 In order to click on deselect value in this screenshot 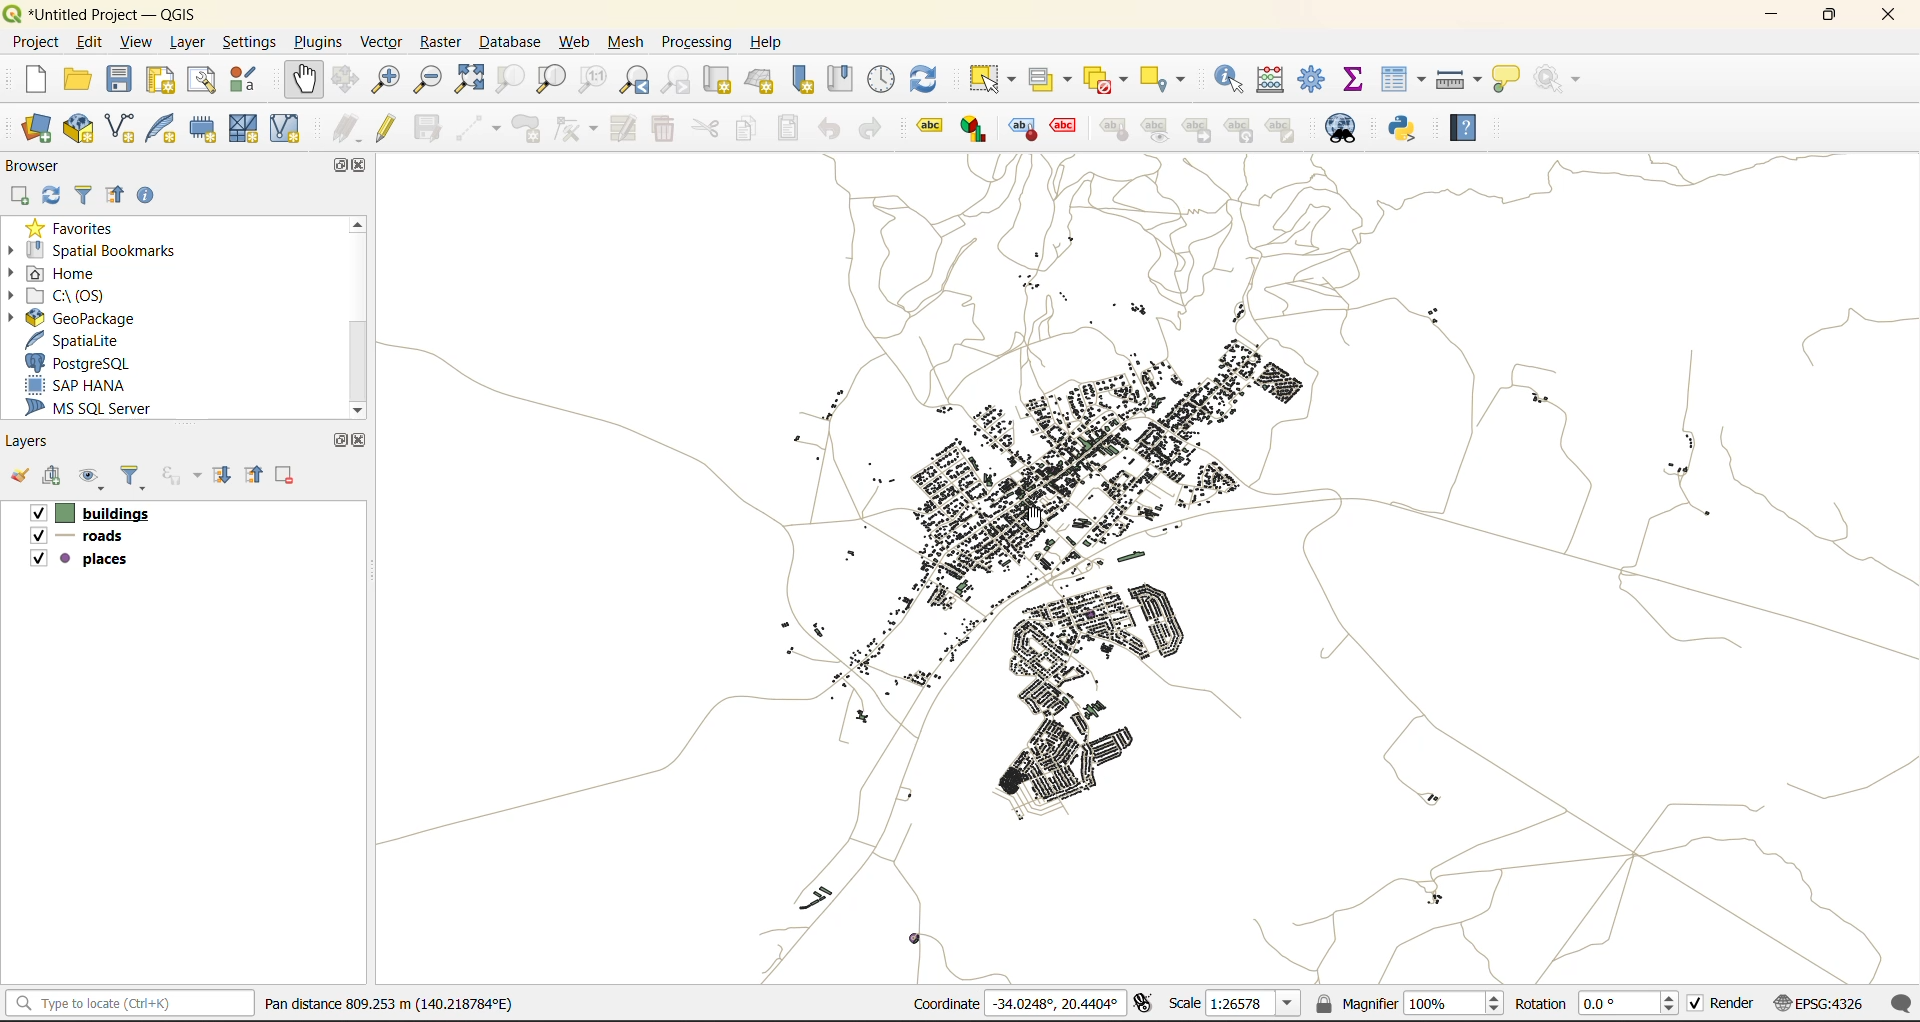, I will do `click(1108, 83)`.